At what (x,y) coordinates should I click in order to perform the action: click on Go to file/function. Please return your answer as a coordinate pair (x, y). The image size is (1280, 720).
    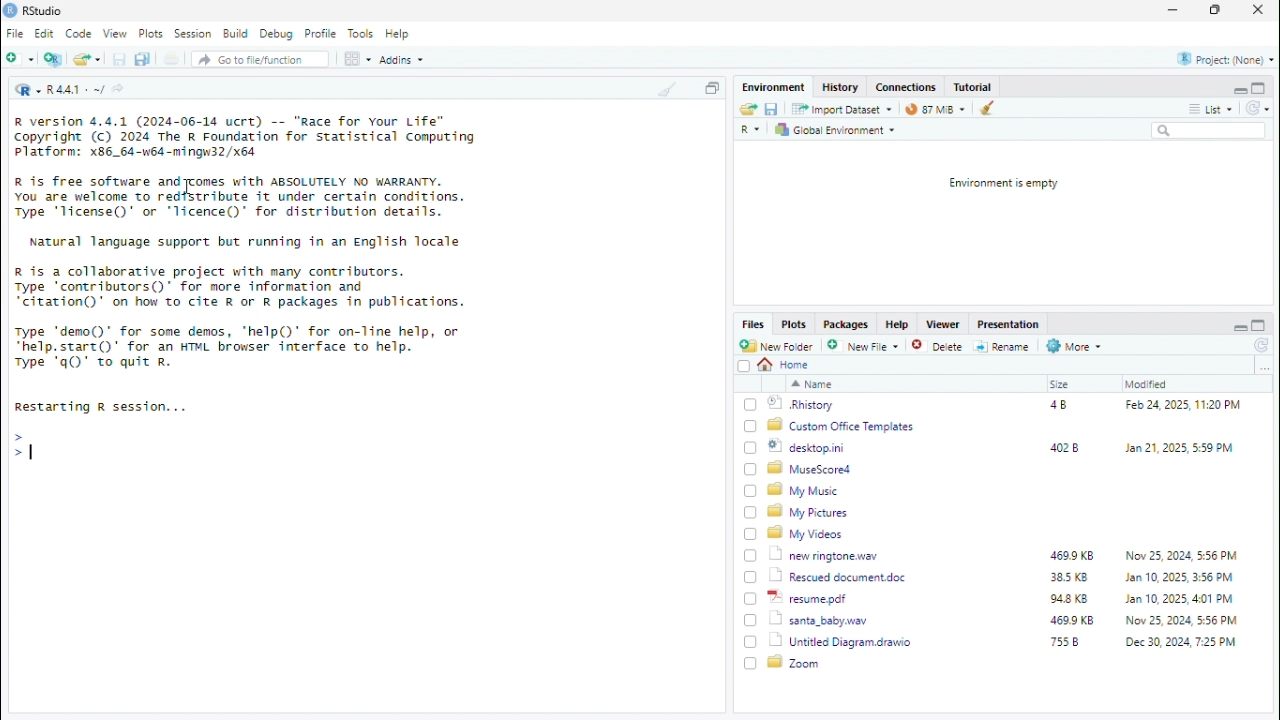
    Looking at the image, I should click on (261, 59).